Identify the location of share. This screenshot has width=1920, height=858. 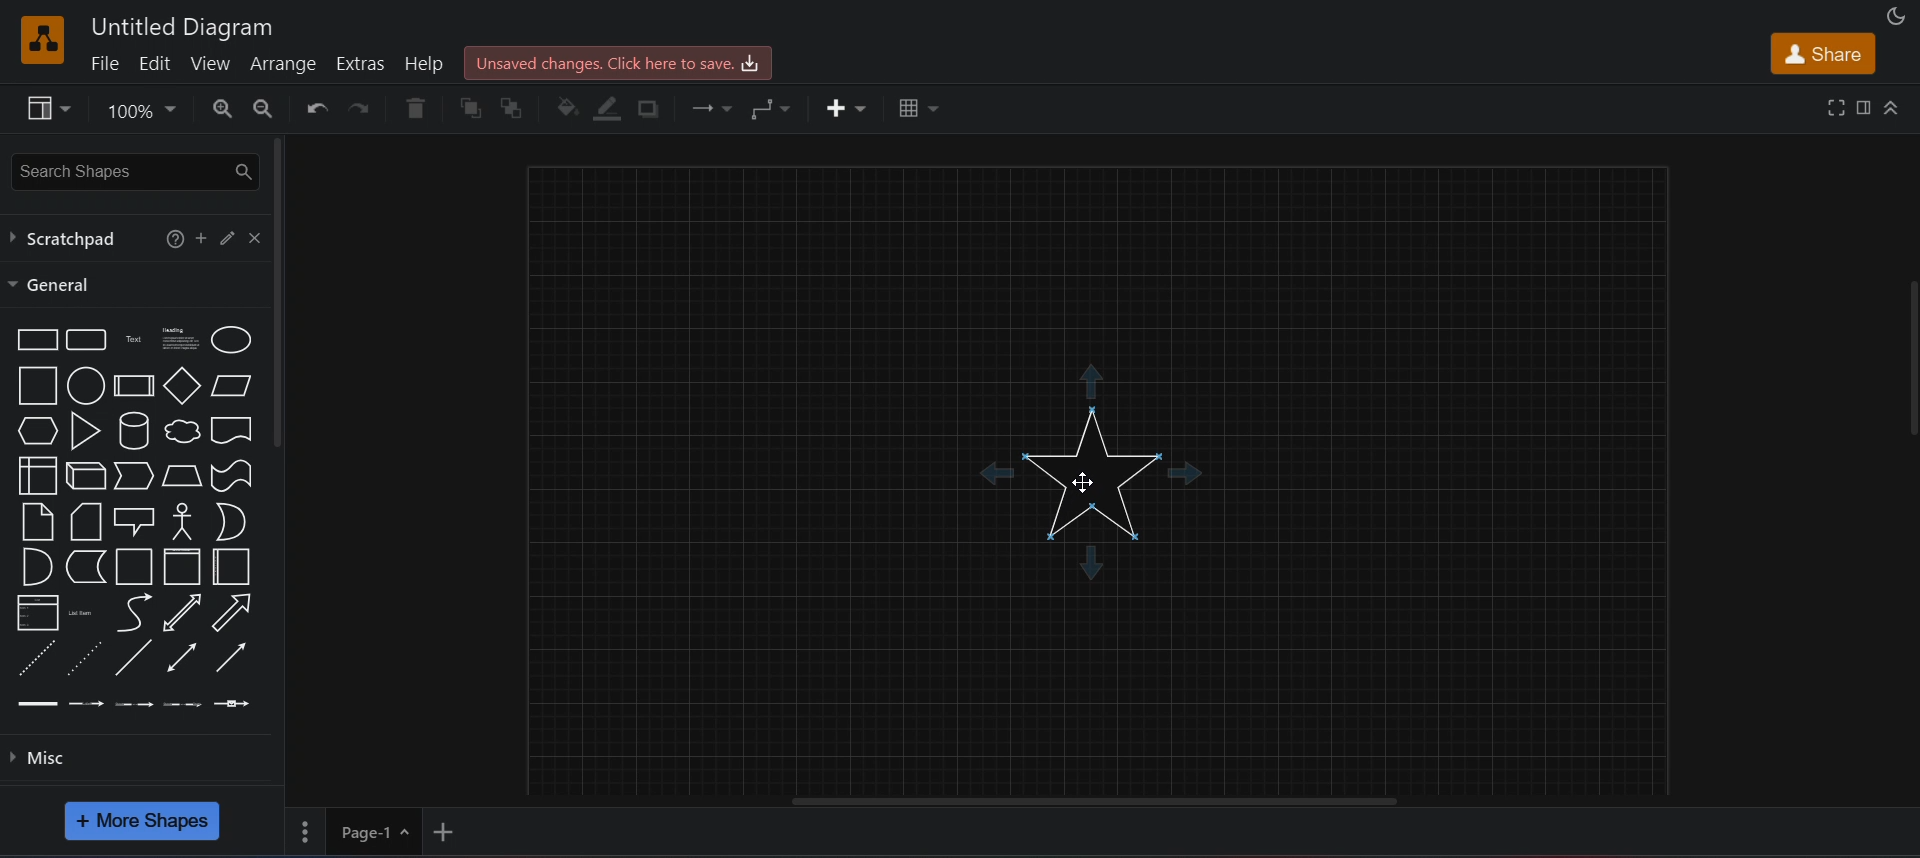
(1822, 53).